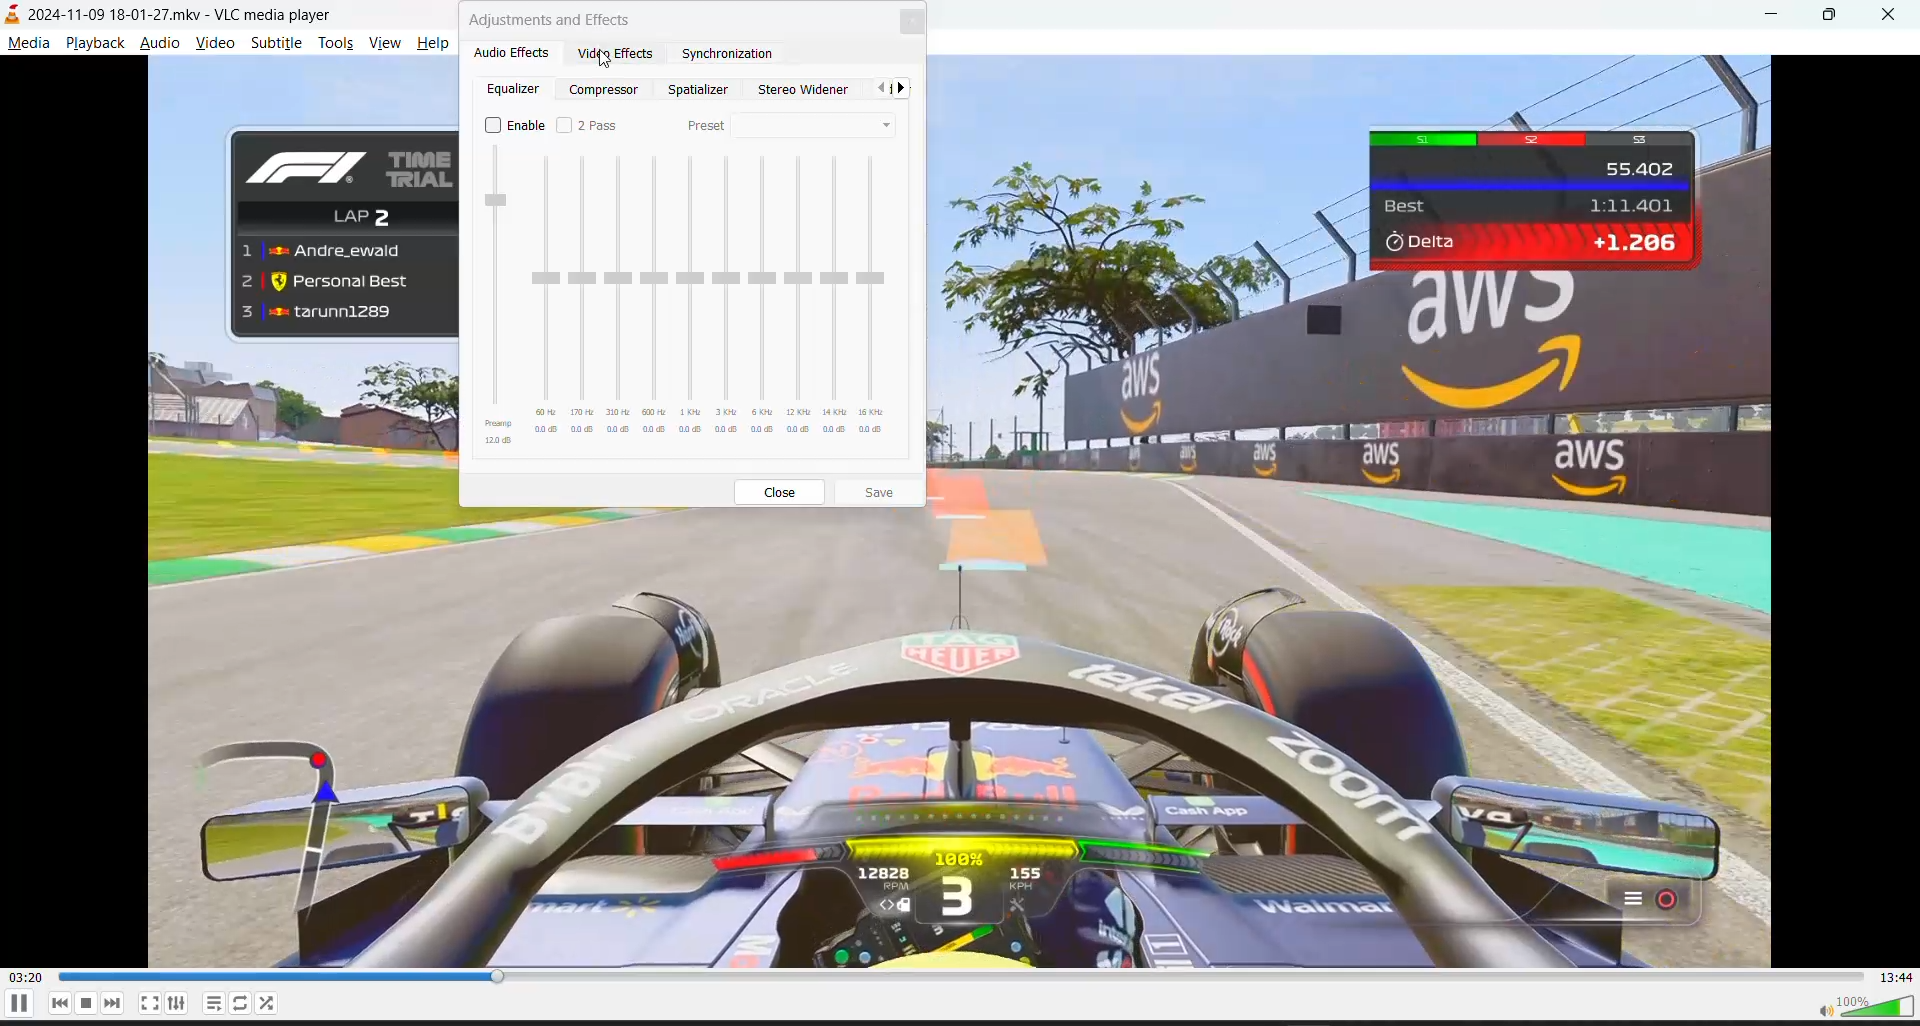 Image resolution: width=1920 pixels, height=1026 pixels. Describe the element at coordinates (1897, 977) in the screenshot. I see `total track  time` at that location.